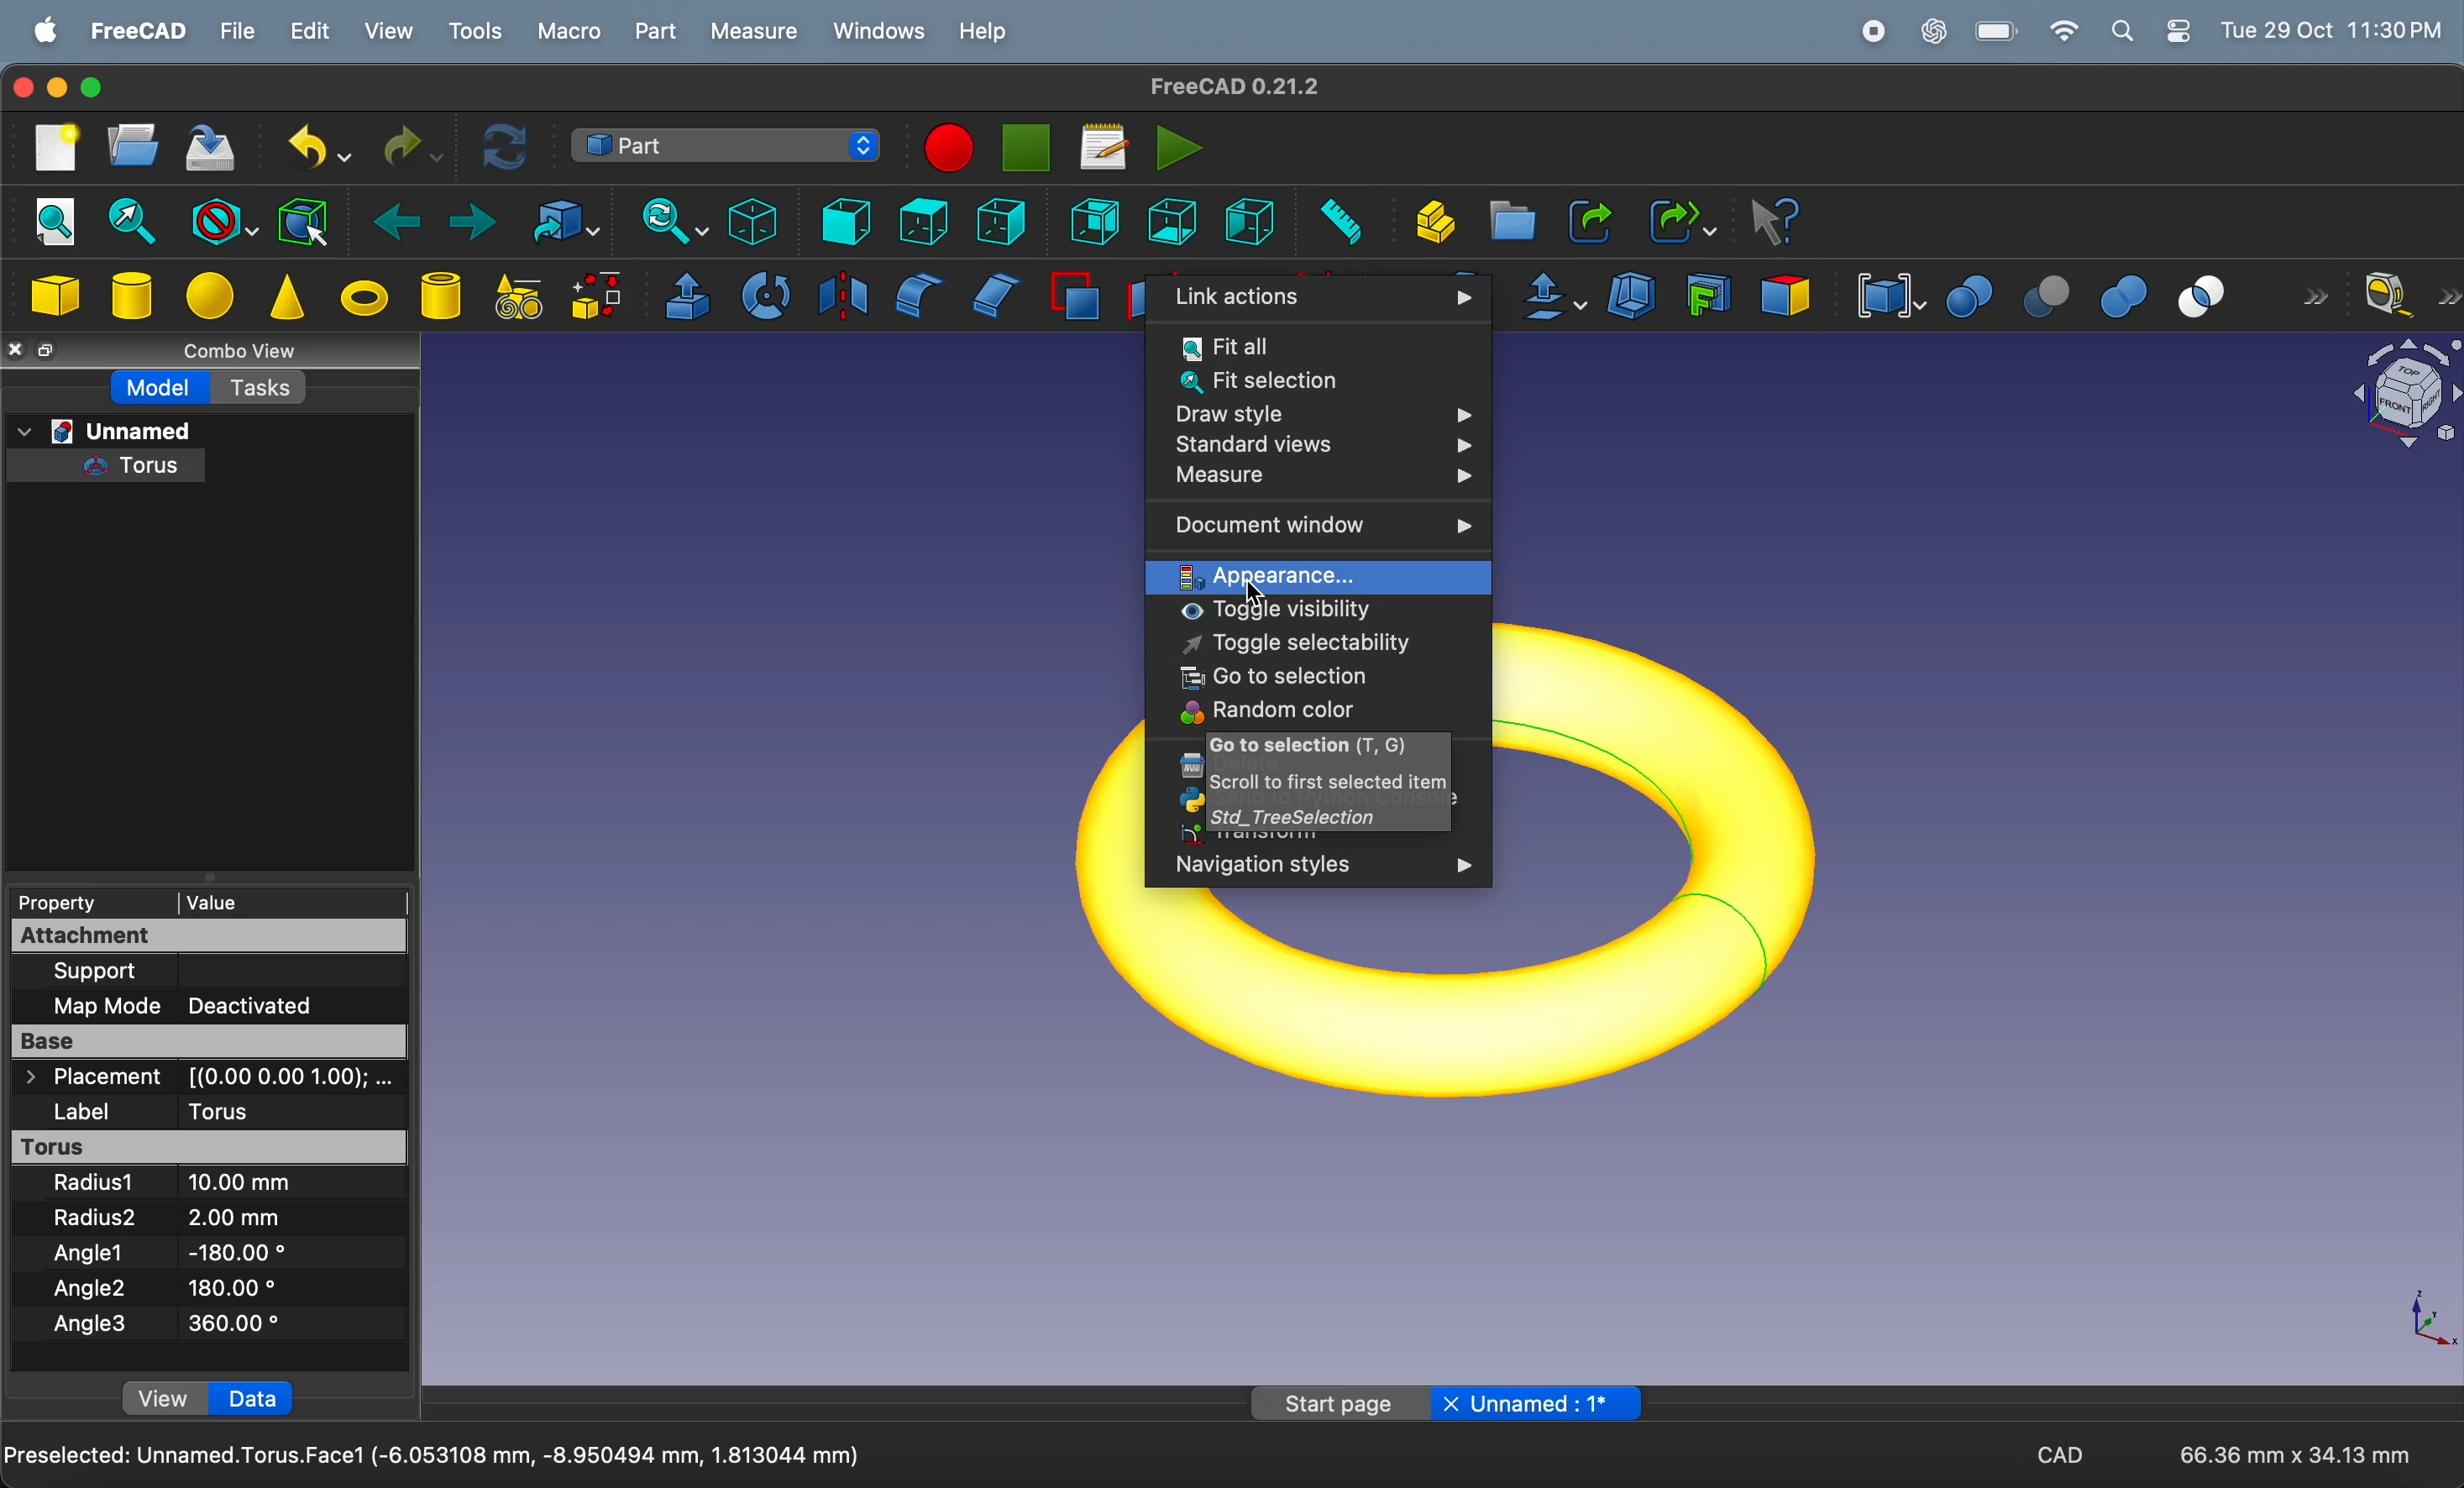 The image size is (2464, 1488). Describe the element at coordinates (386, 219) in the screenshot. I see `backward` at that location.